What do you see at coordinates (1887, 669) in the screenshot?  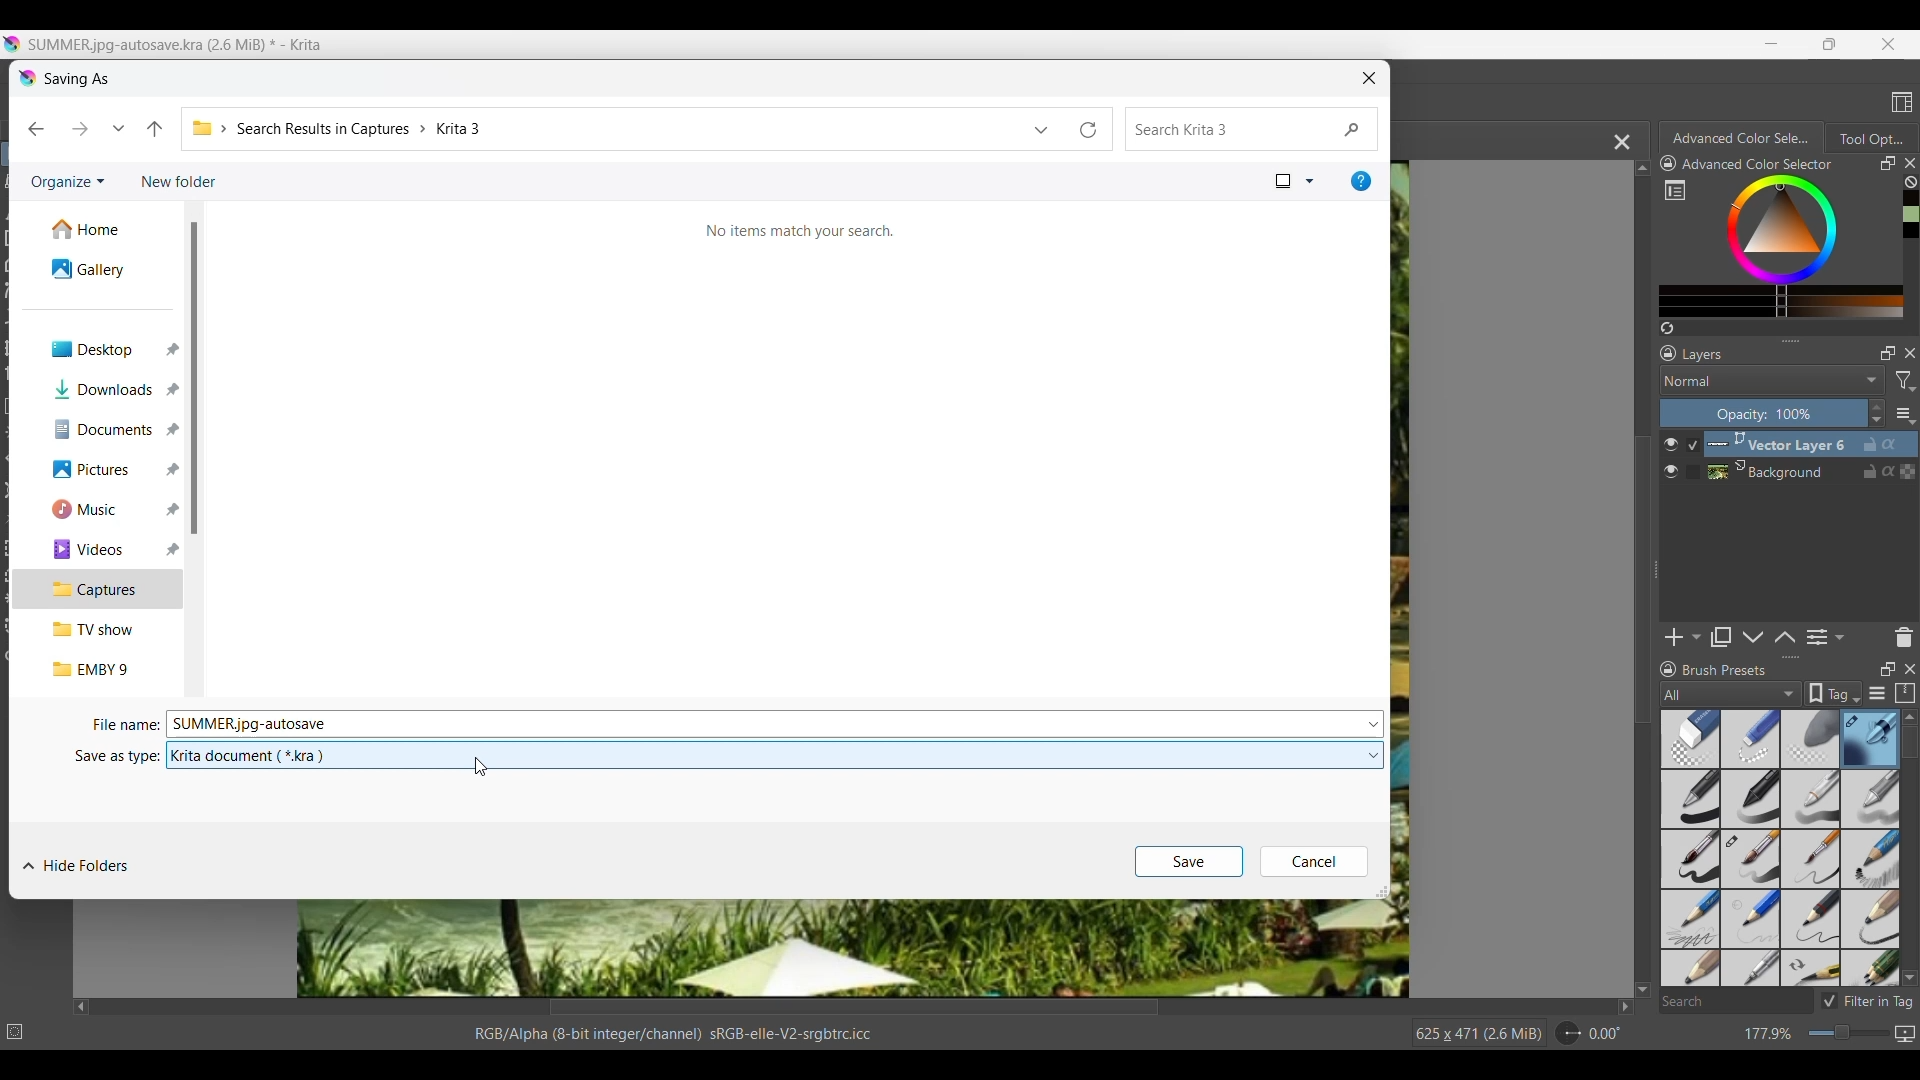 I see `Float panel` at bounding box center [1887, 669].